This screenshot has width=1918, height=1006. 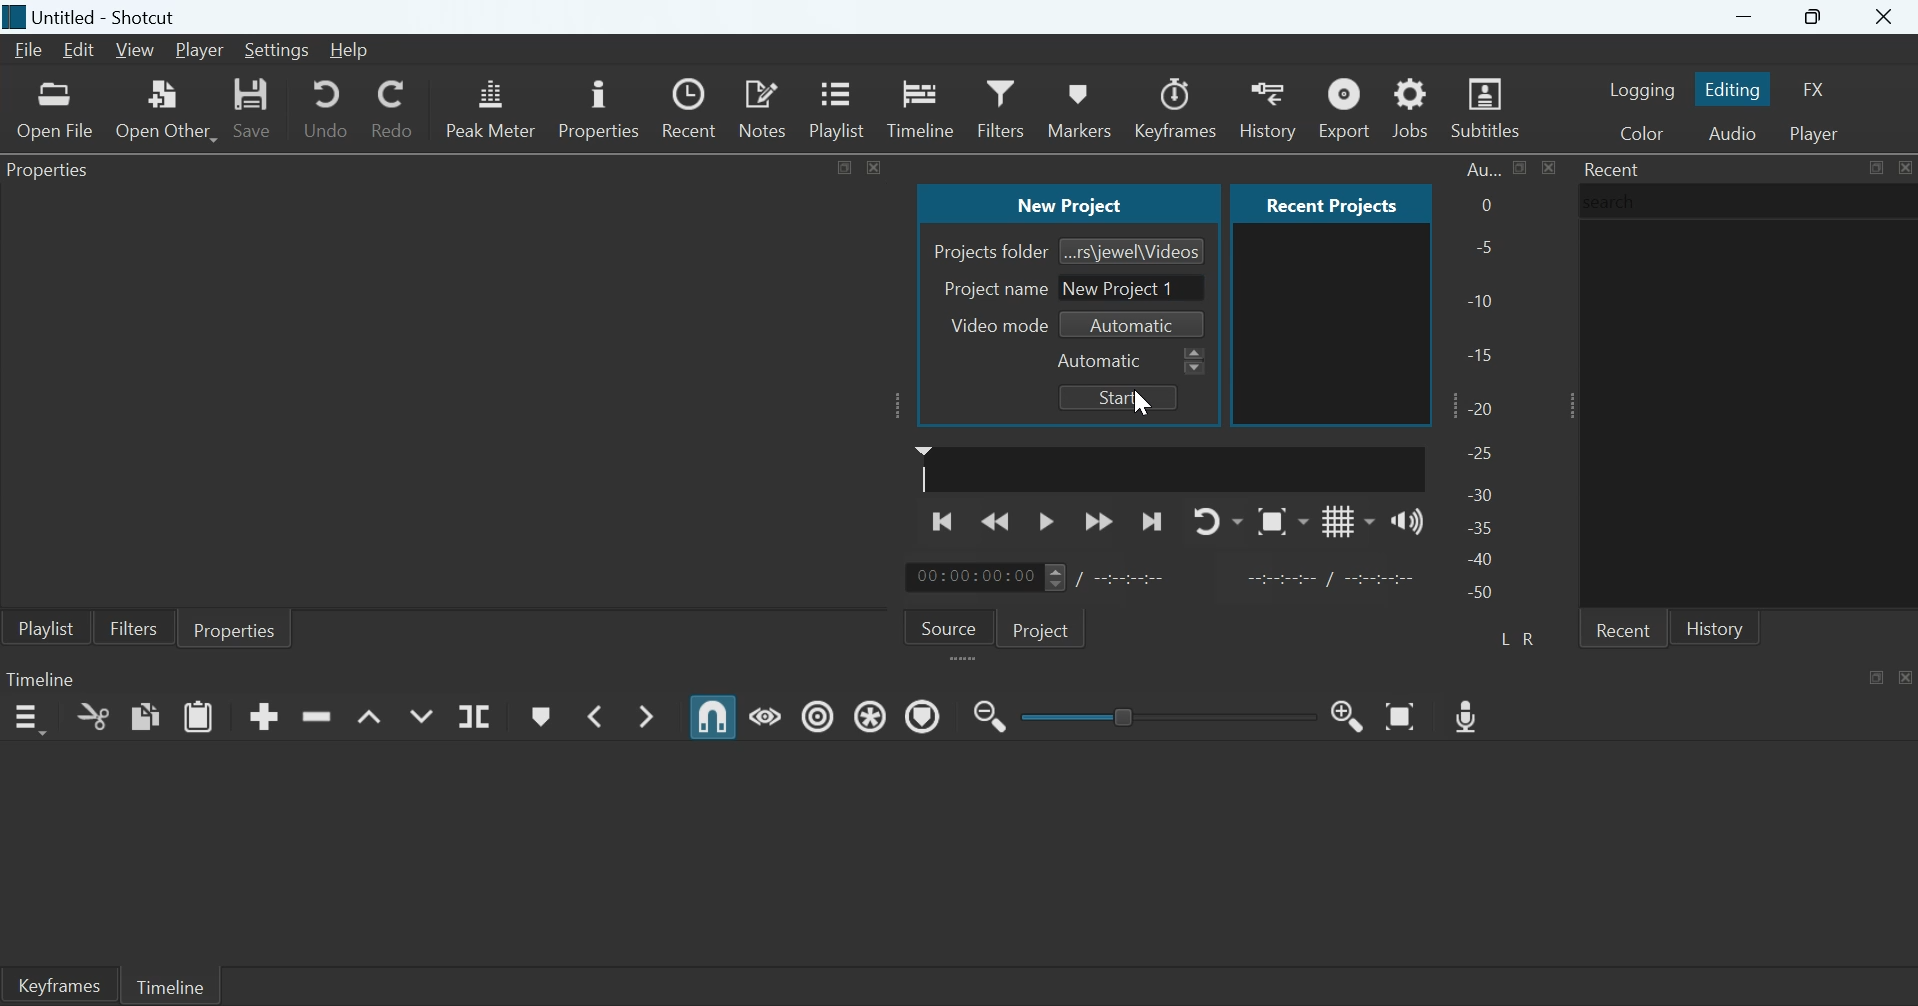 What do you see at coordinates (28, 719) in the screenshot?
I see `Timeline menu` at bounding box center [28, 719].